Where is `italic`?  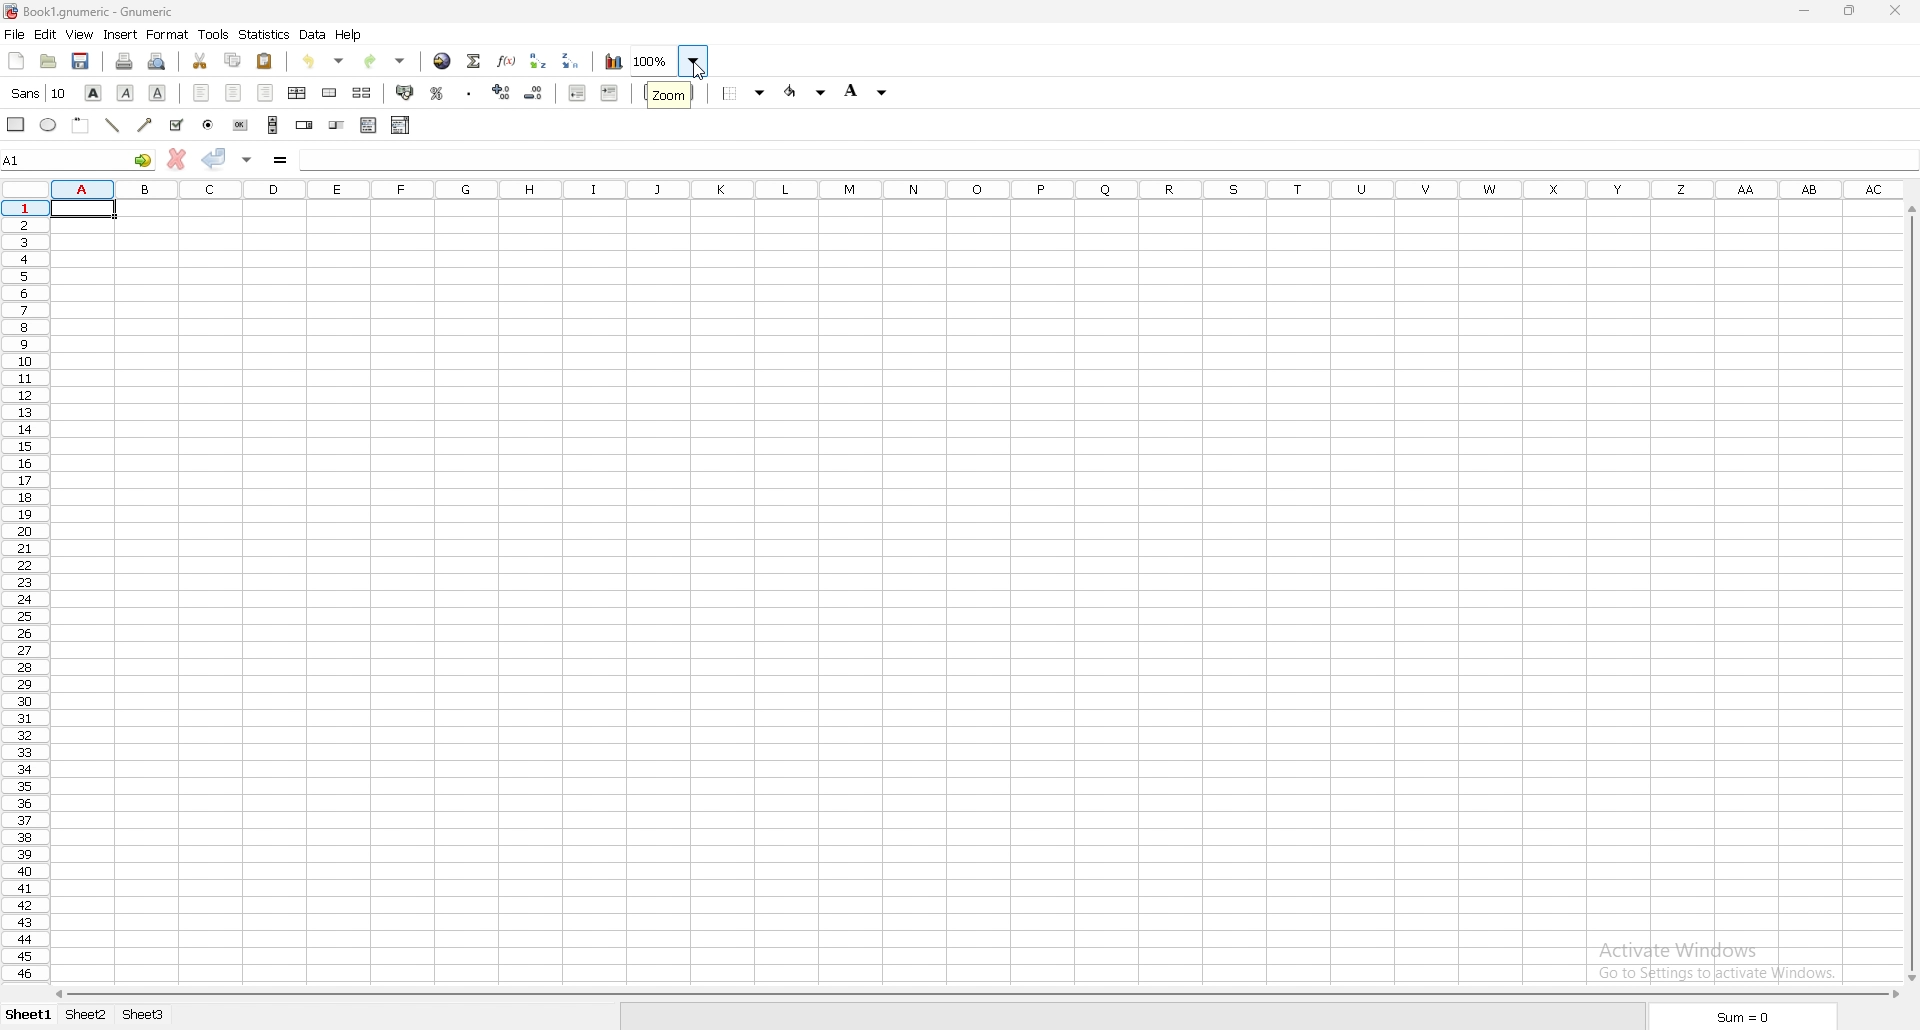
italic is located at coordinates (126, 93).